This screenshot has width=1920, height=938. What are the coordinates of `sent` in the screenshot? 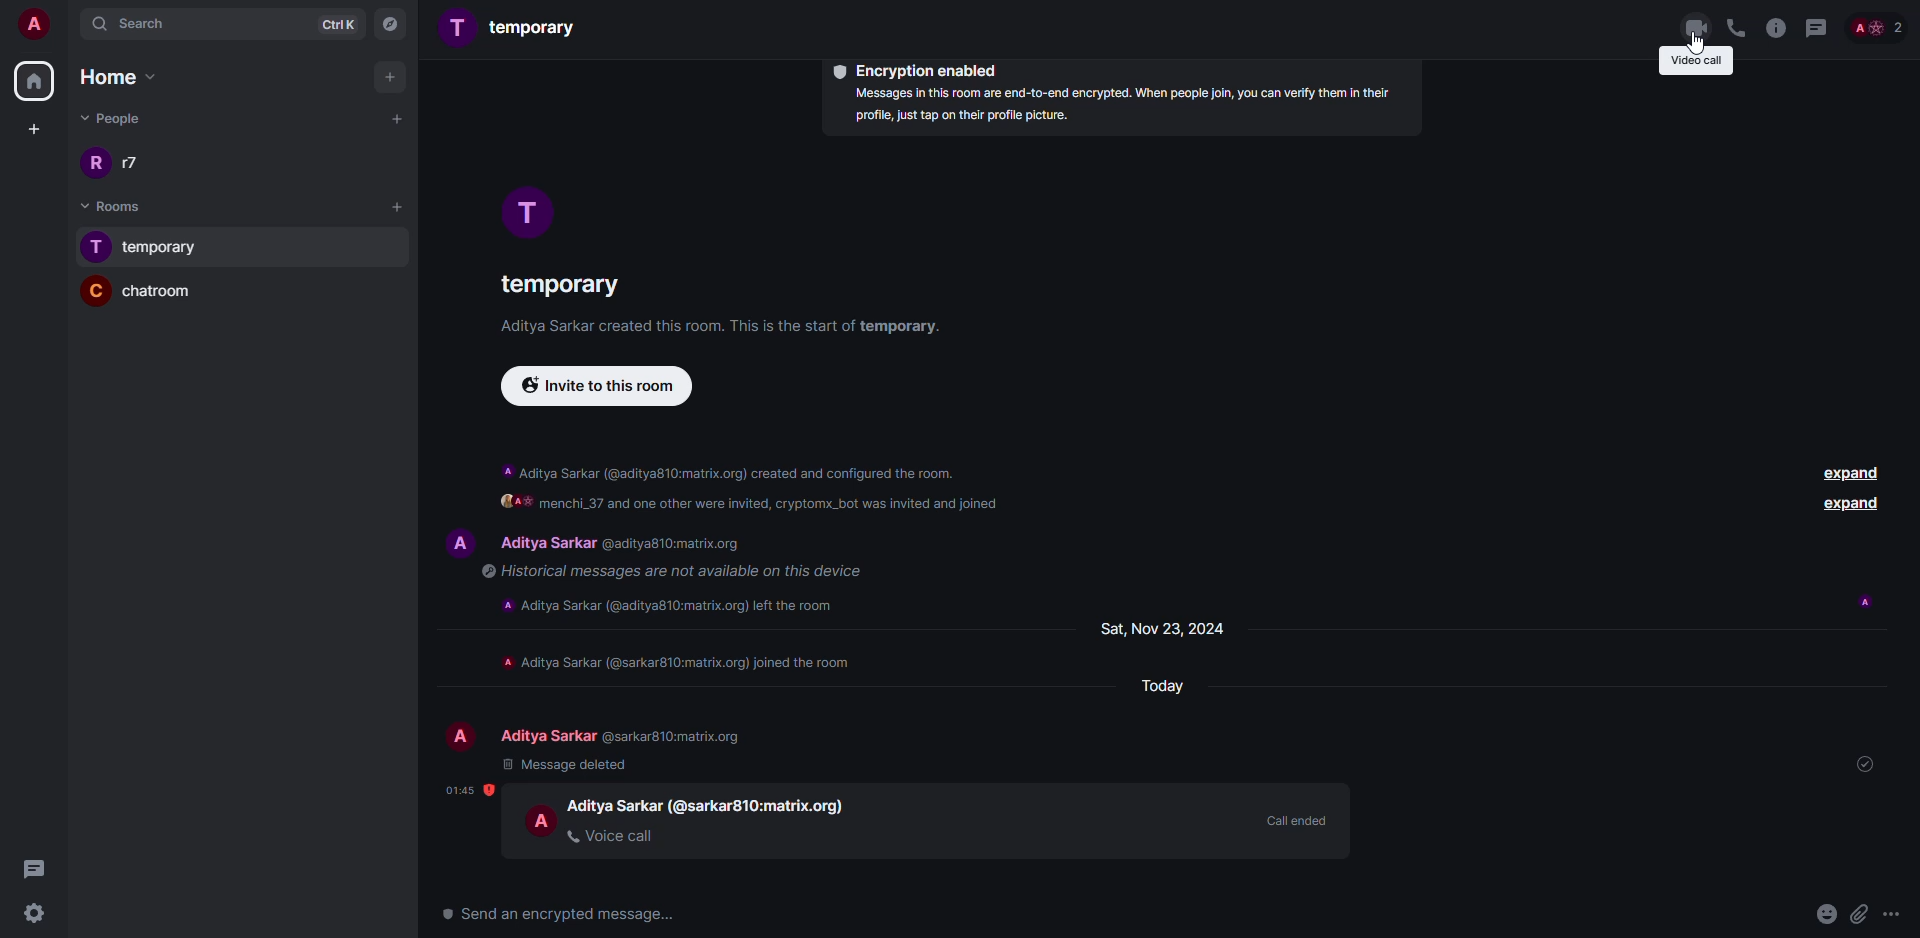 It's located at (1871, 766).